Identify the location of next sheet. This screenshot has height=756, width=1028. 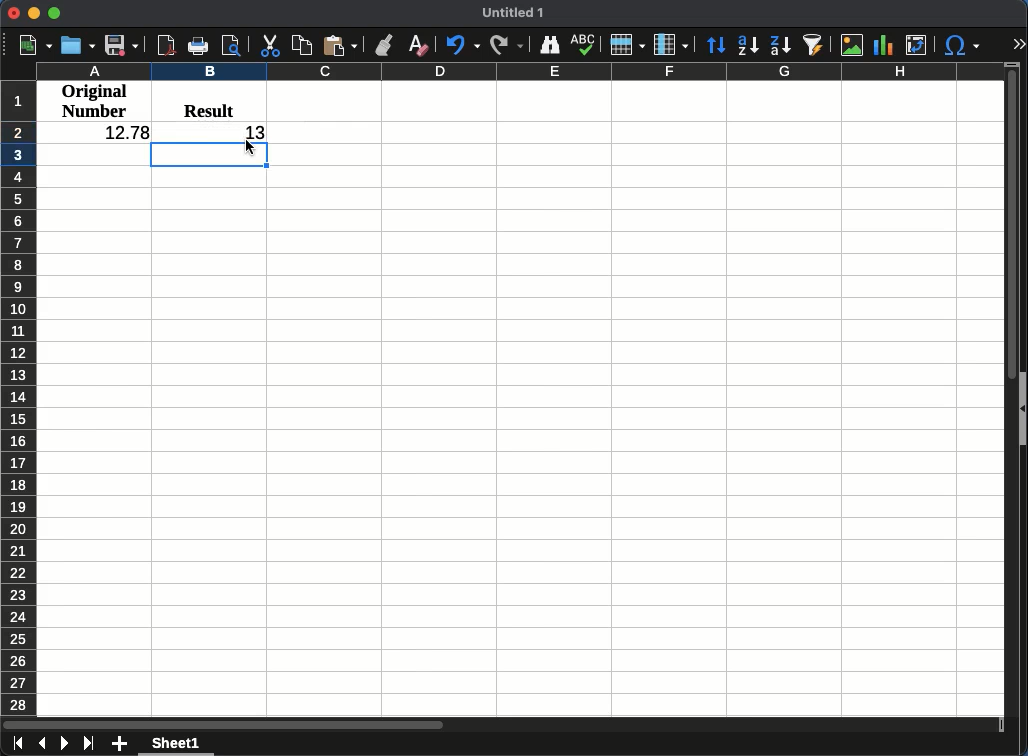
(63, 746).